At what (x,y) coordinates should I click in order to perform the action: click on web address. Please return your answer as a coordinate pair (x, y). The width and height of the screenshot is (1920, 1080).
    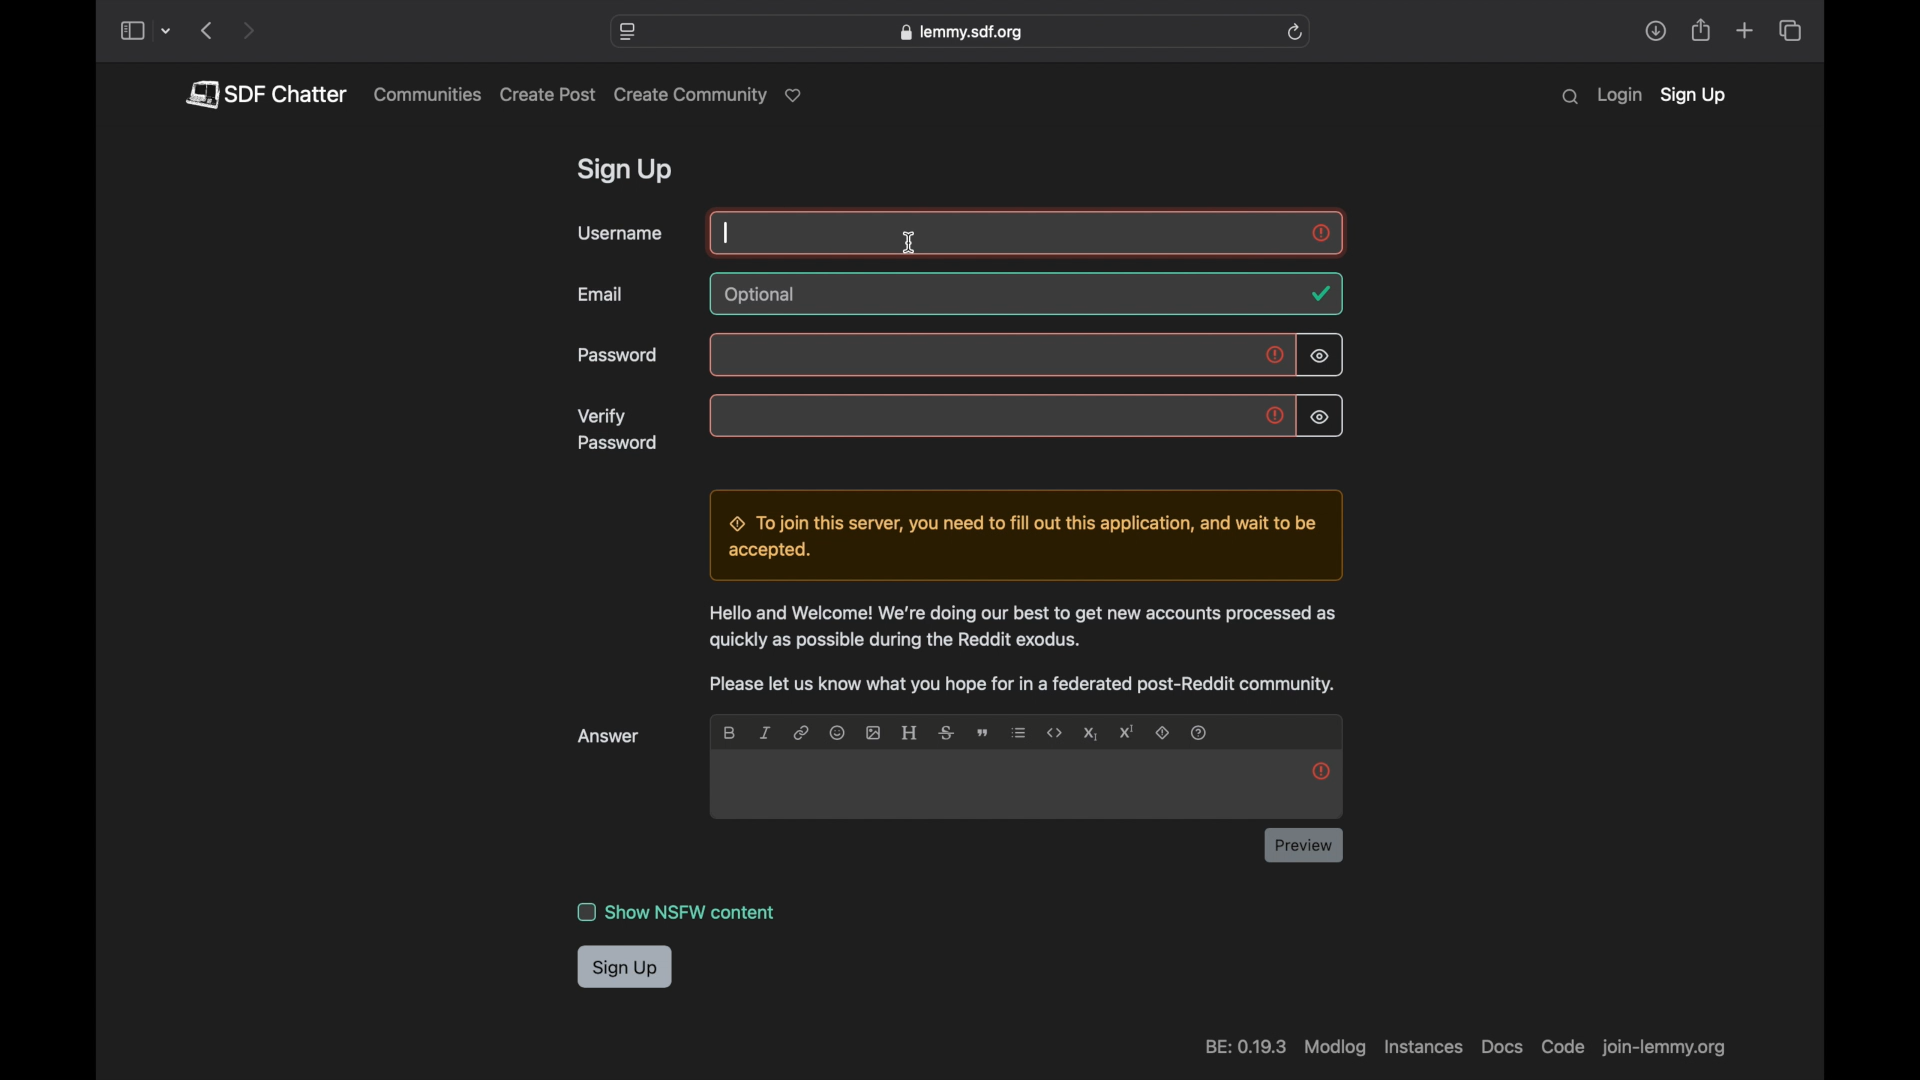
    Looking at the image, I should click on (960, 32).